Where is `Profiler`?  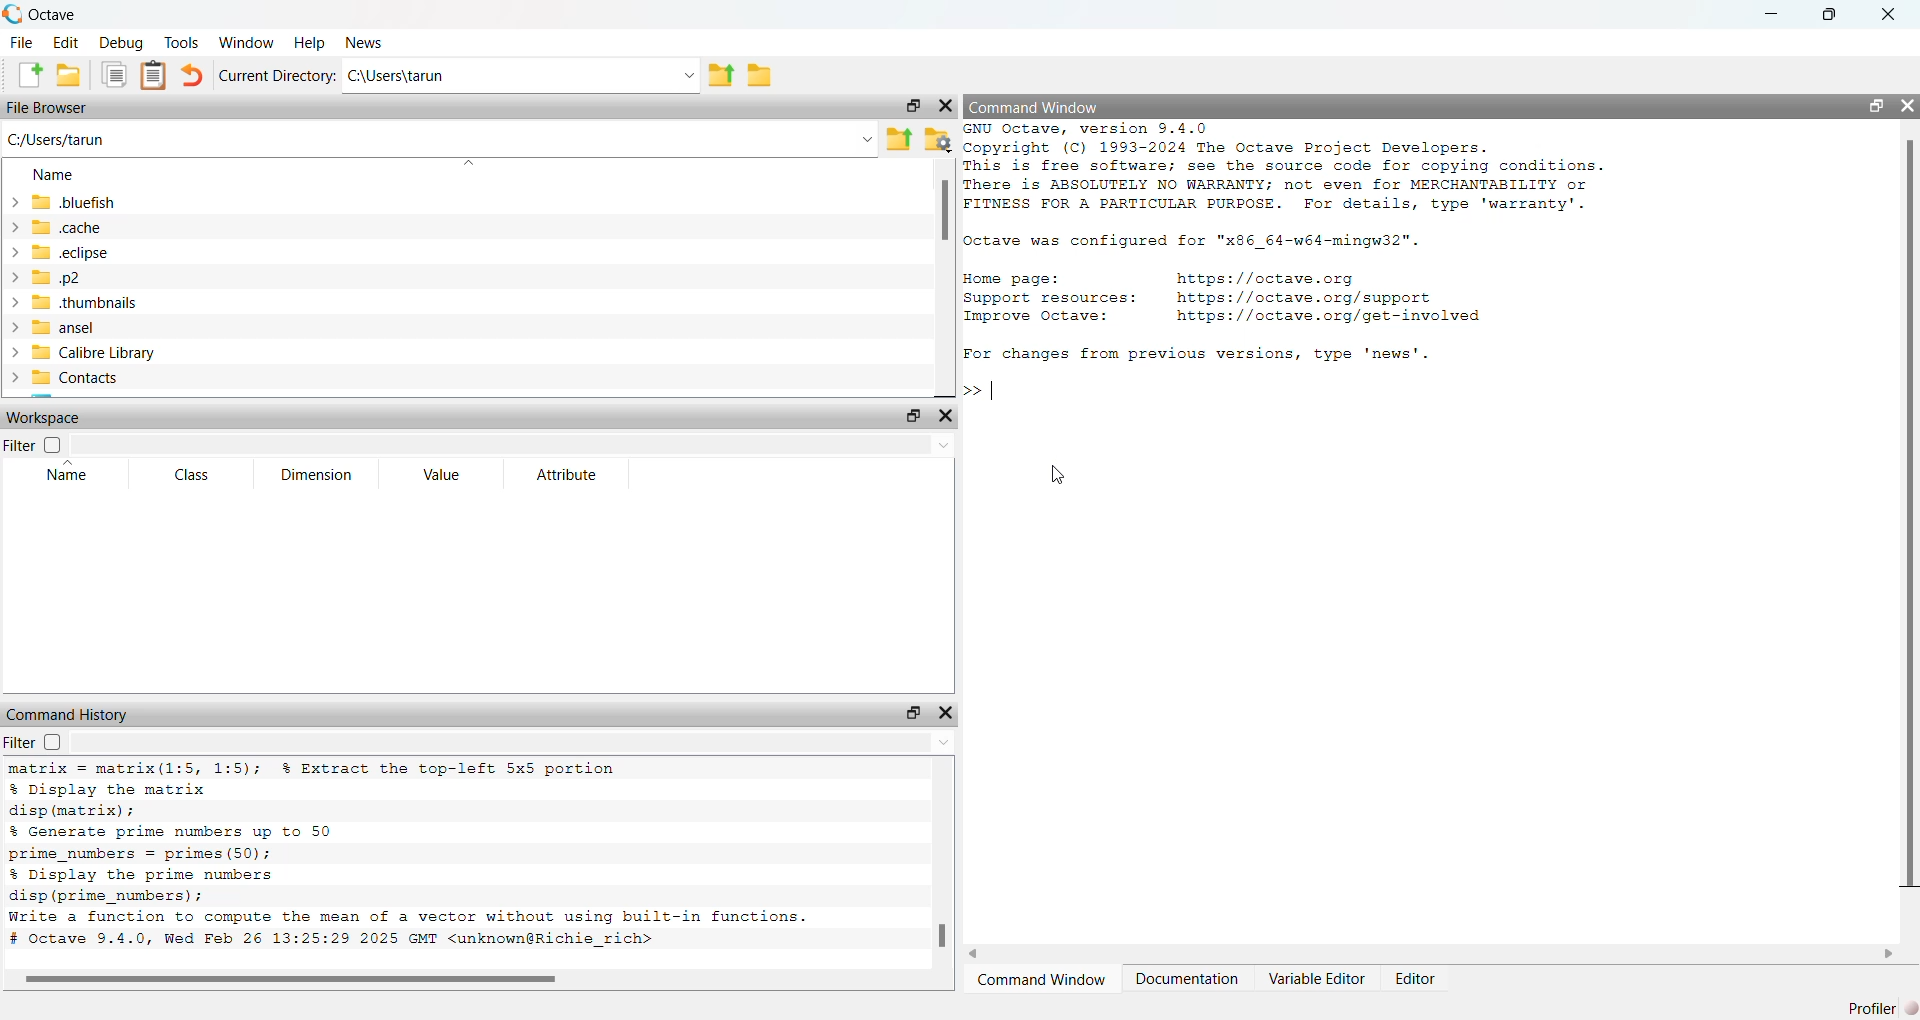
Profiler is located at coordinates (1882, 1008).